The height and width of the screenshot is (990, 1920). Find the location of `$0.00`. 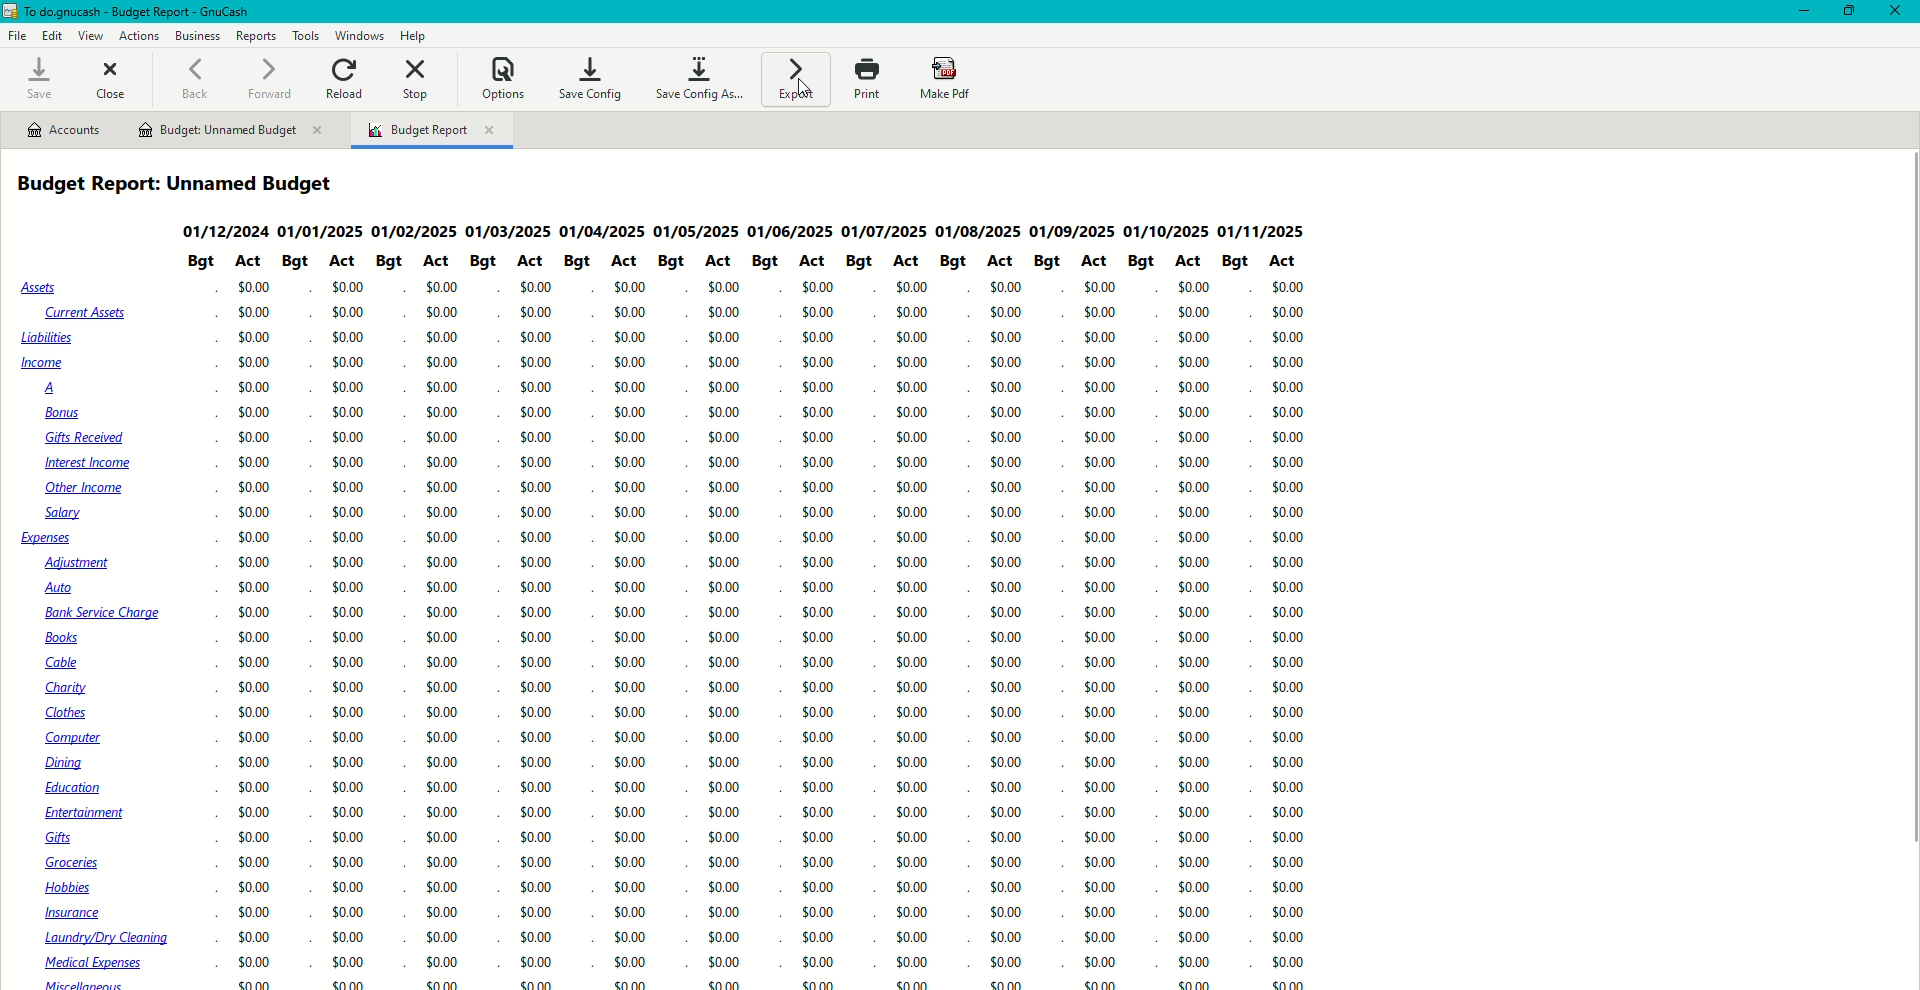

$0.00 is located at coordinates (441, 563).